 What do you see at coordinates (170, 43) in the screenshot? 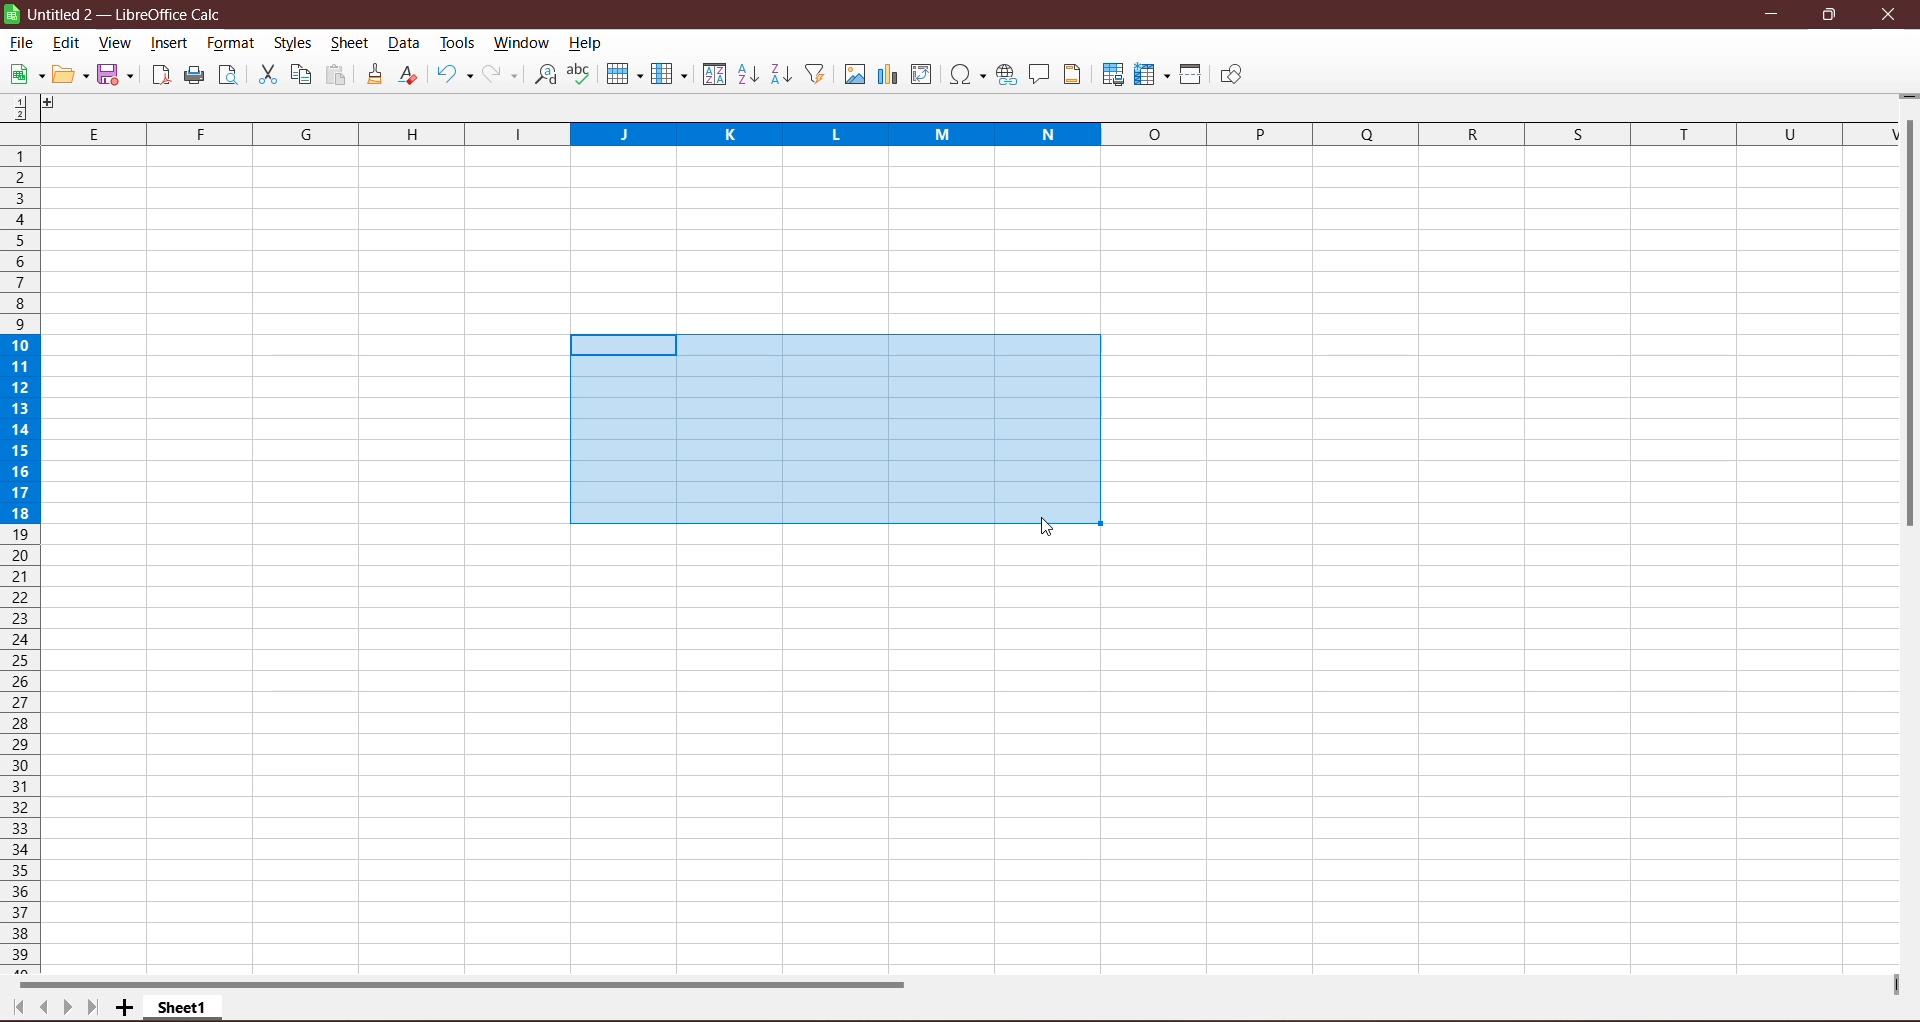
I see `Insert` at bounding box center [170, 43].